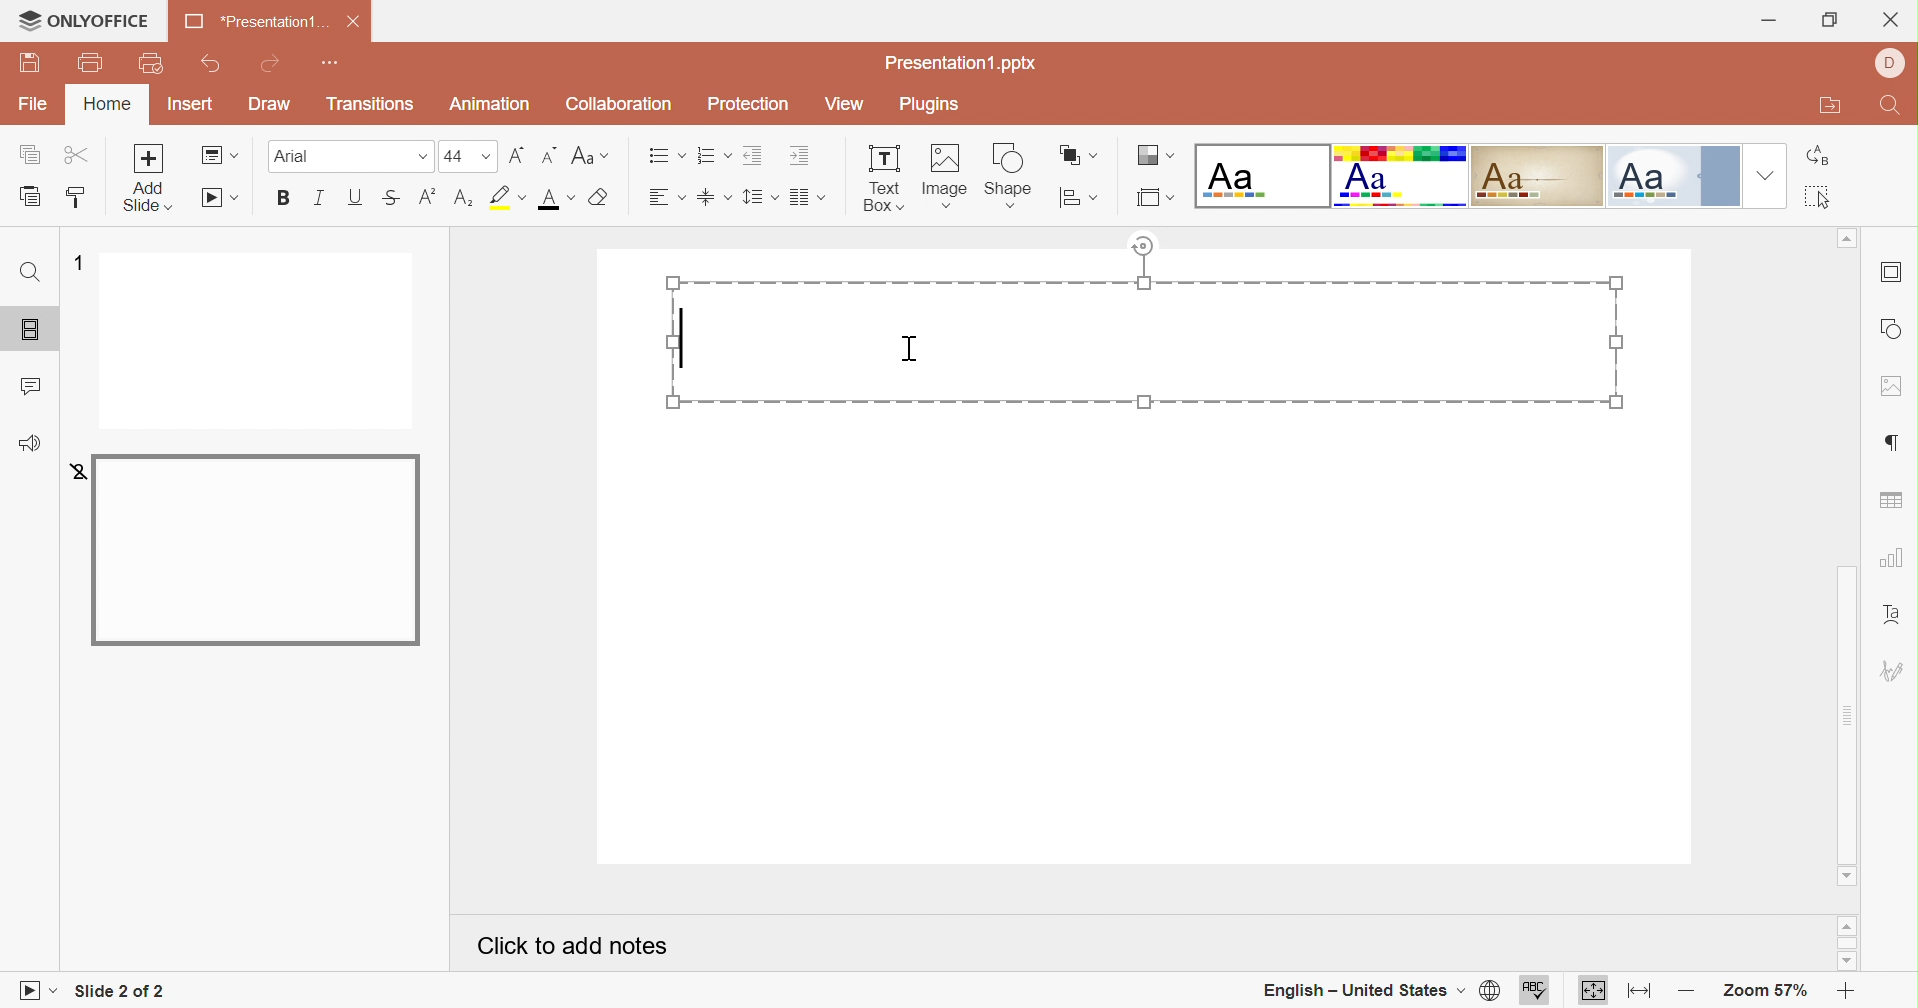  I want to click on Feedback & Support, so click(29, 446).